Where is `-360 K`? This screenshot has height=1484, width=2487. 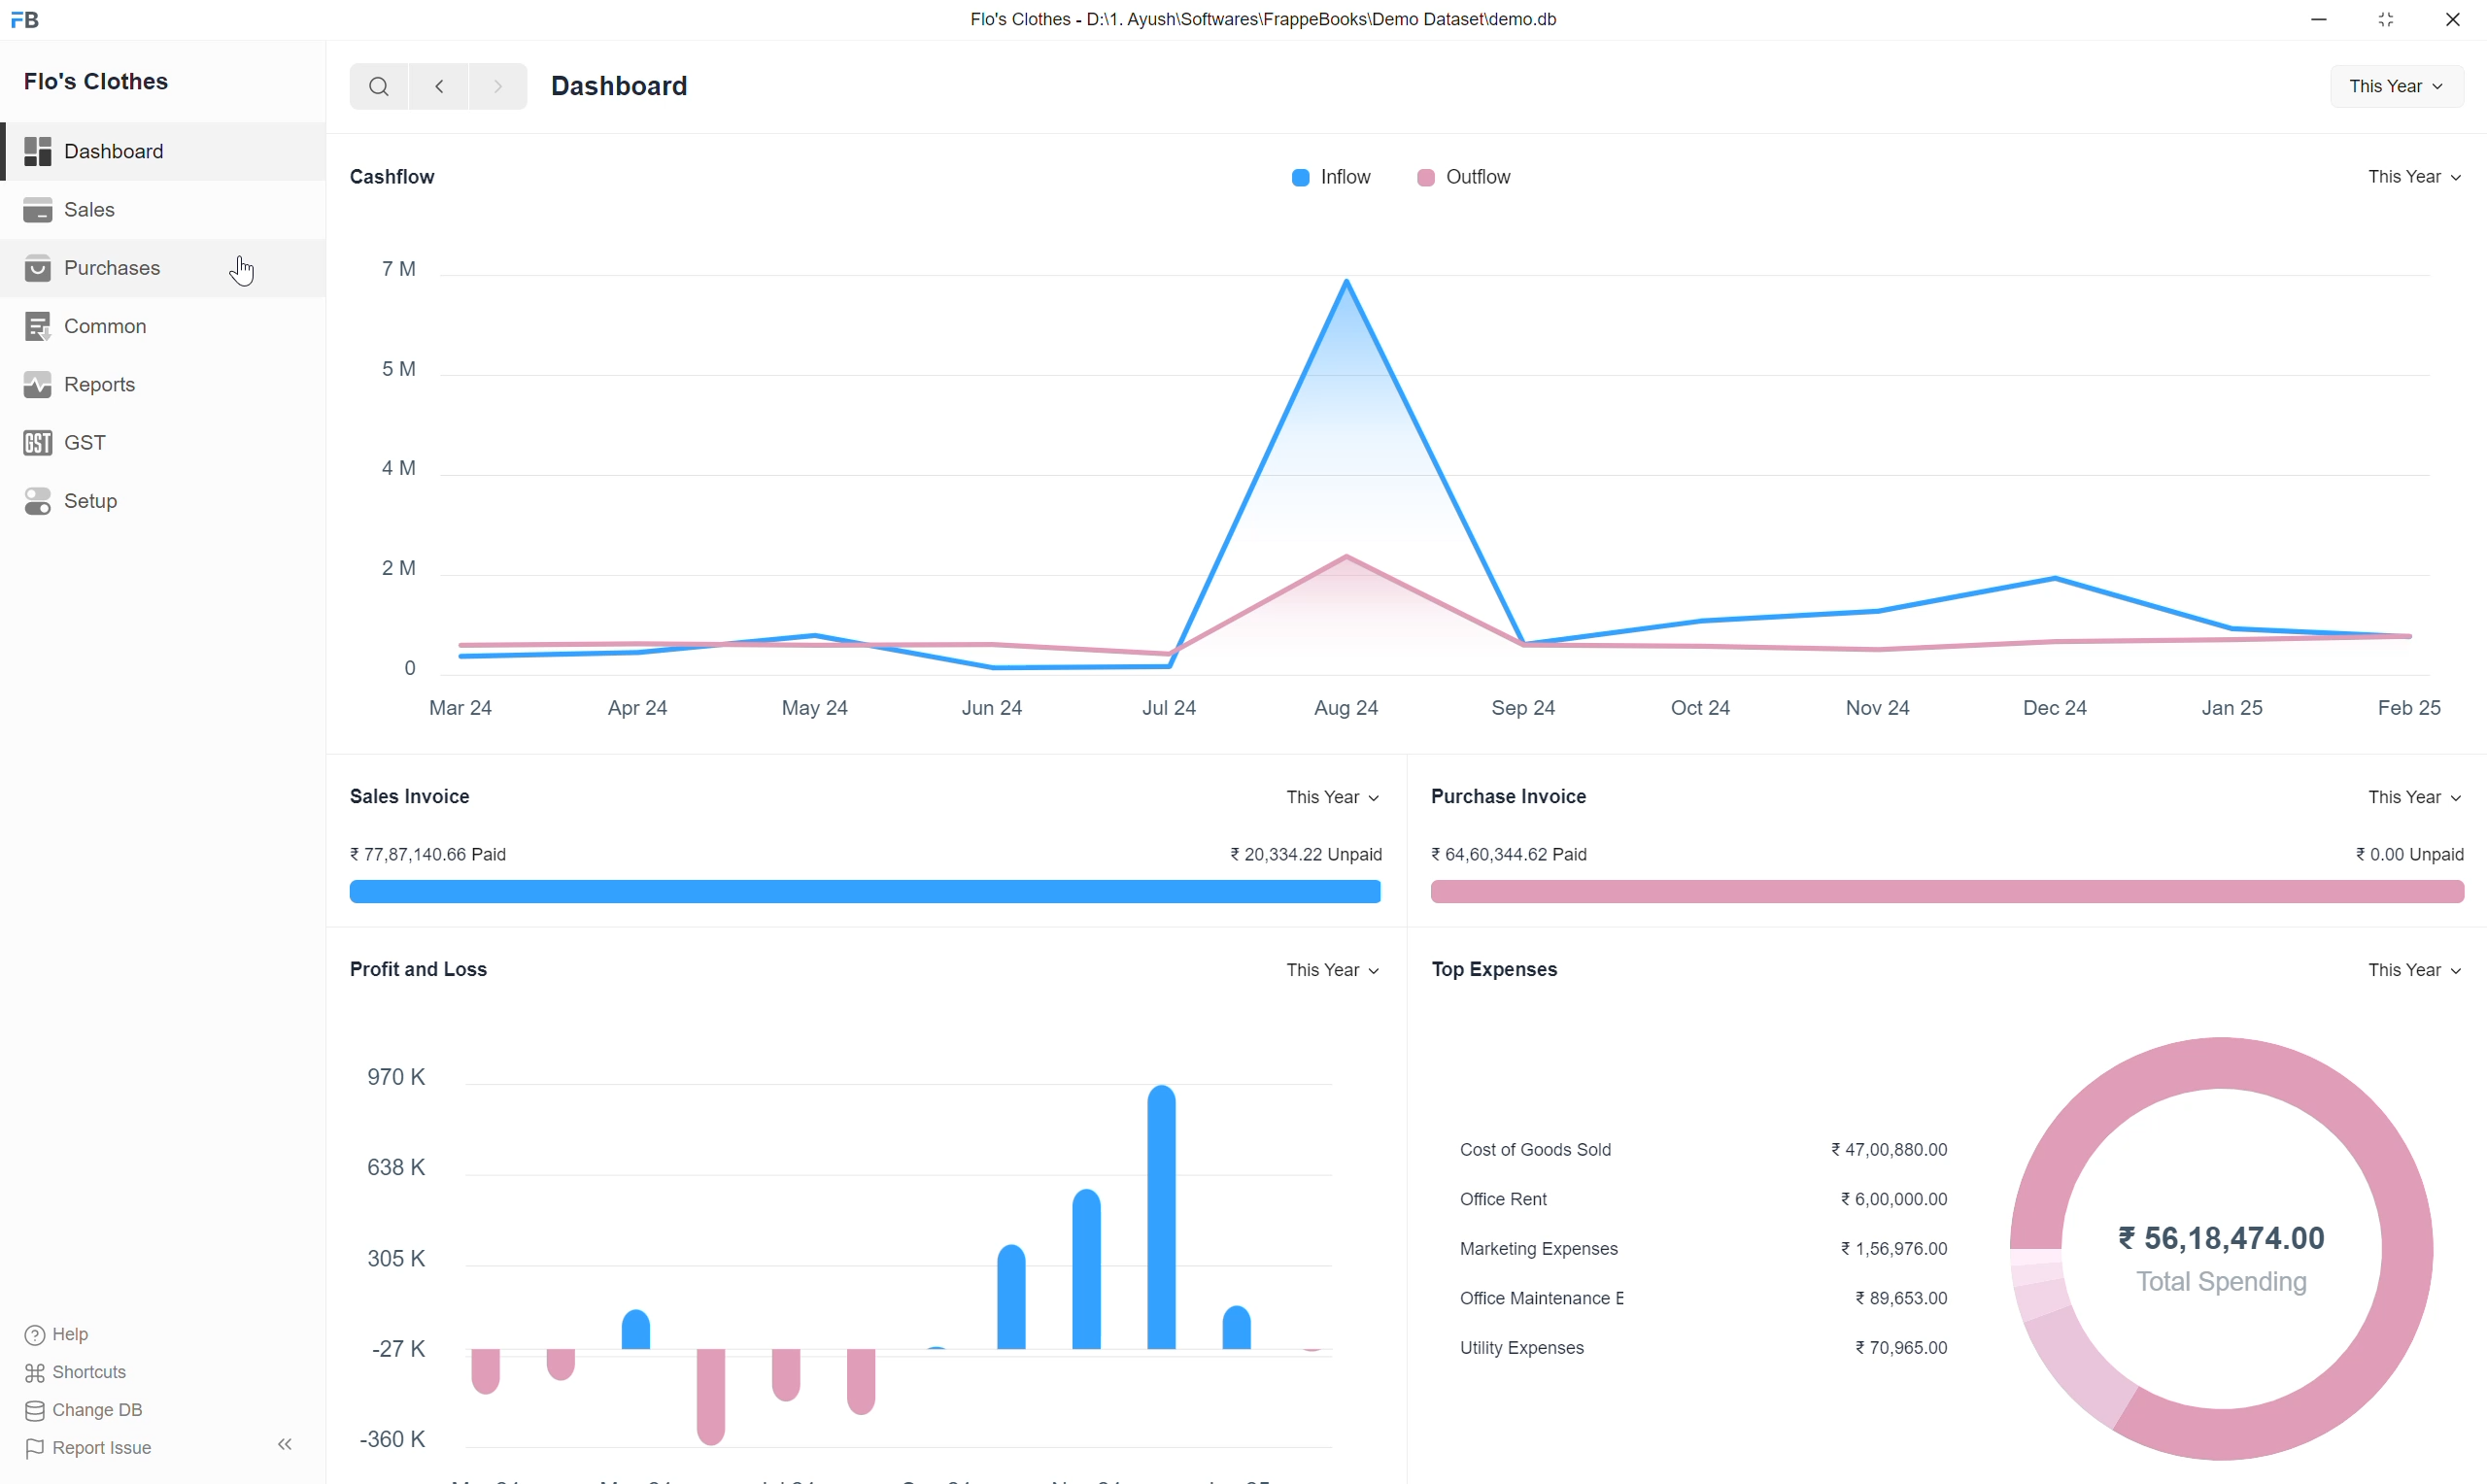 -360 K is located at coordinates (394, 1437).